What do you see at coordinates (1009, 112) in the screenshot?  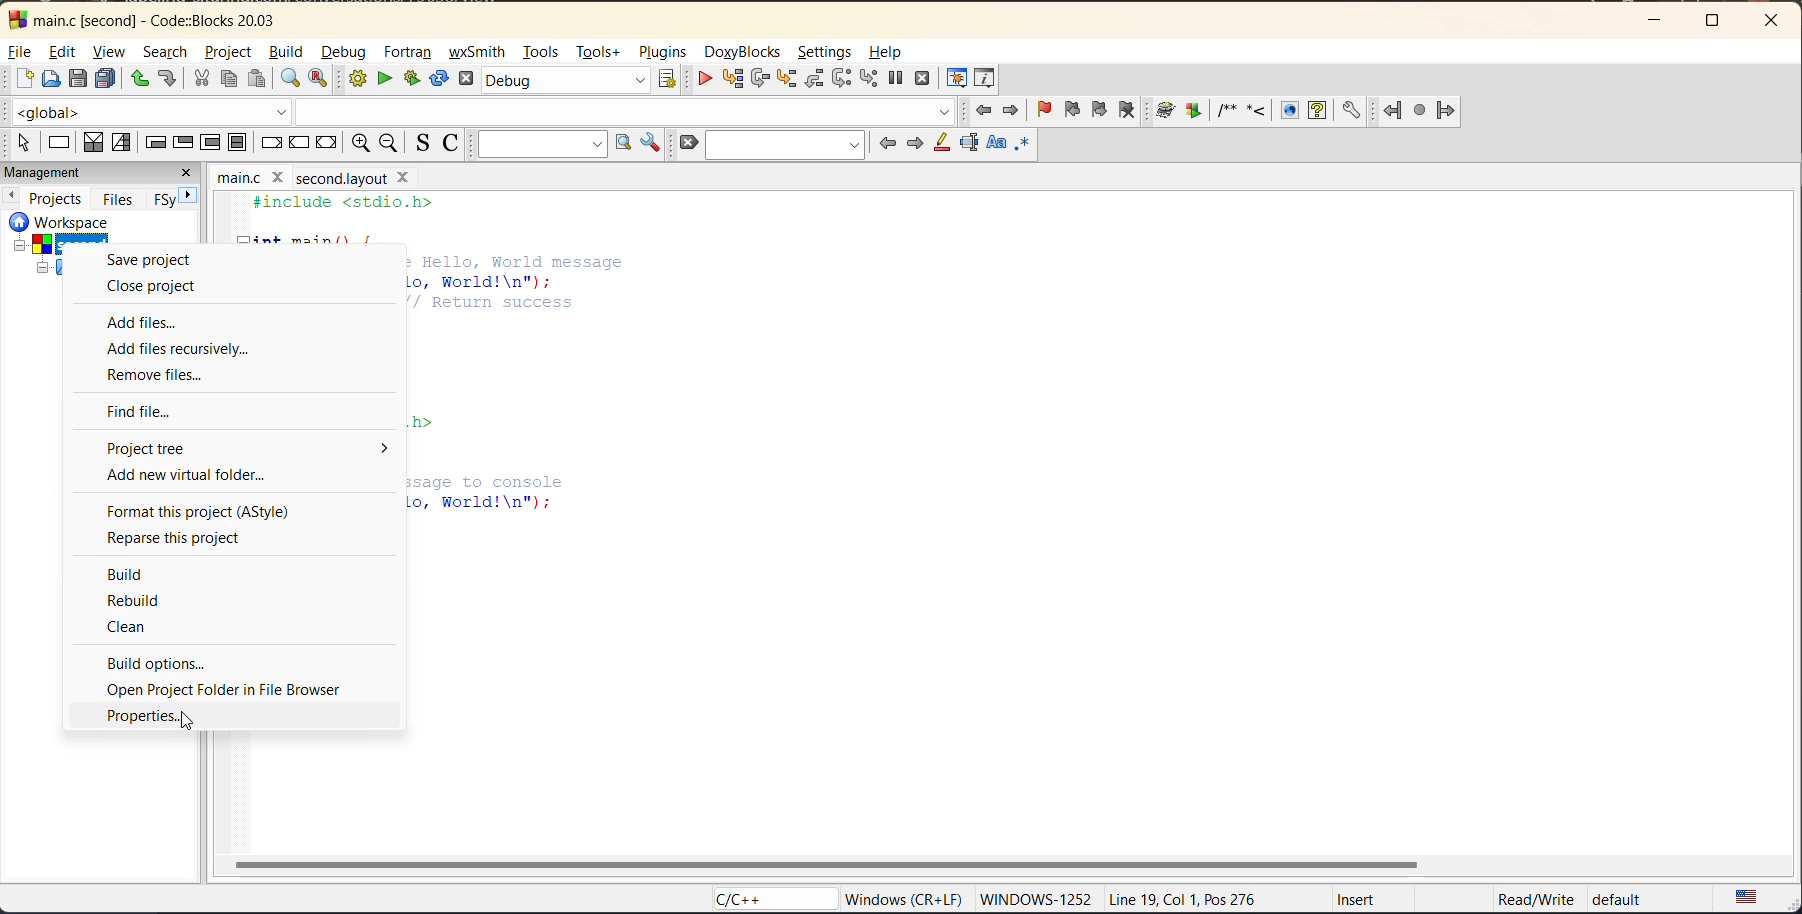 I see `jump forward` at bounding box center [1009, 112].